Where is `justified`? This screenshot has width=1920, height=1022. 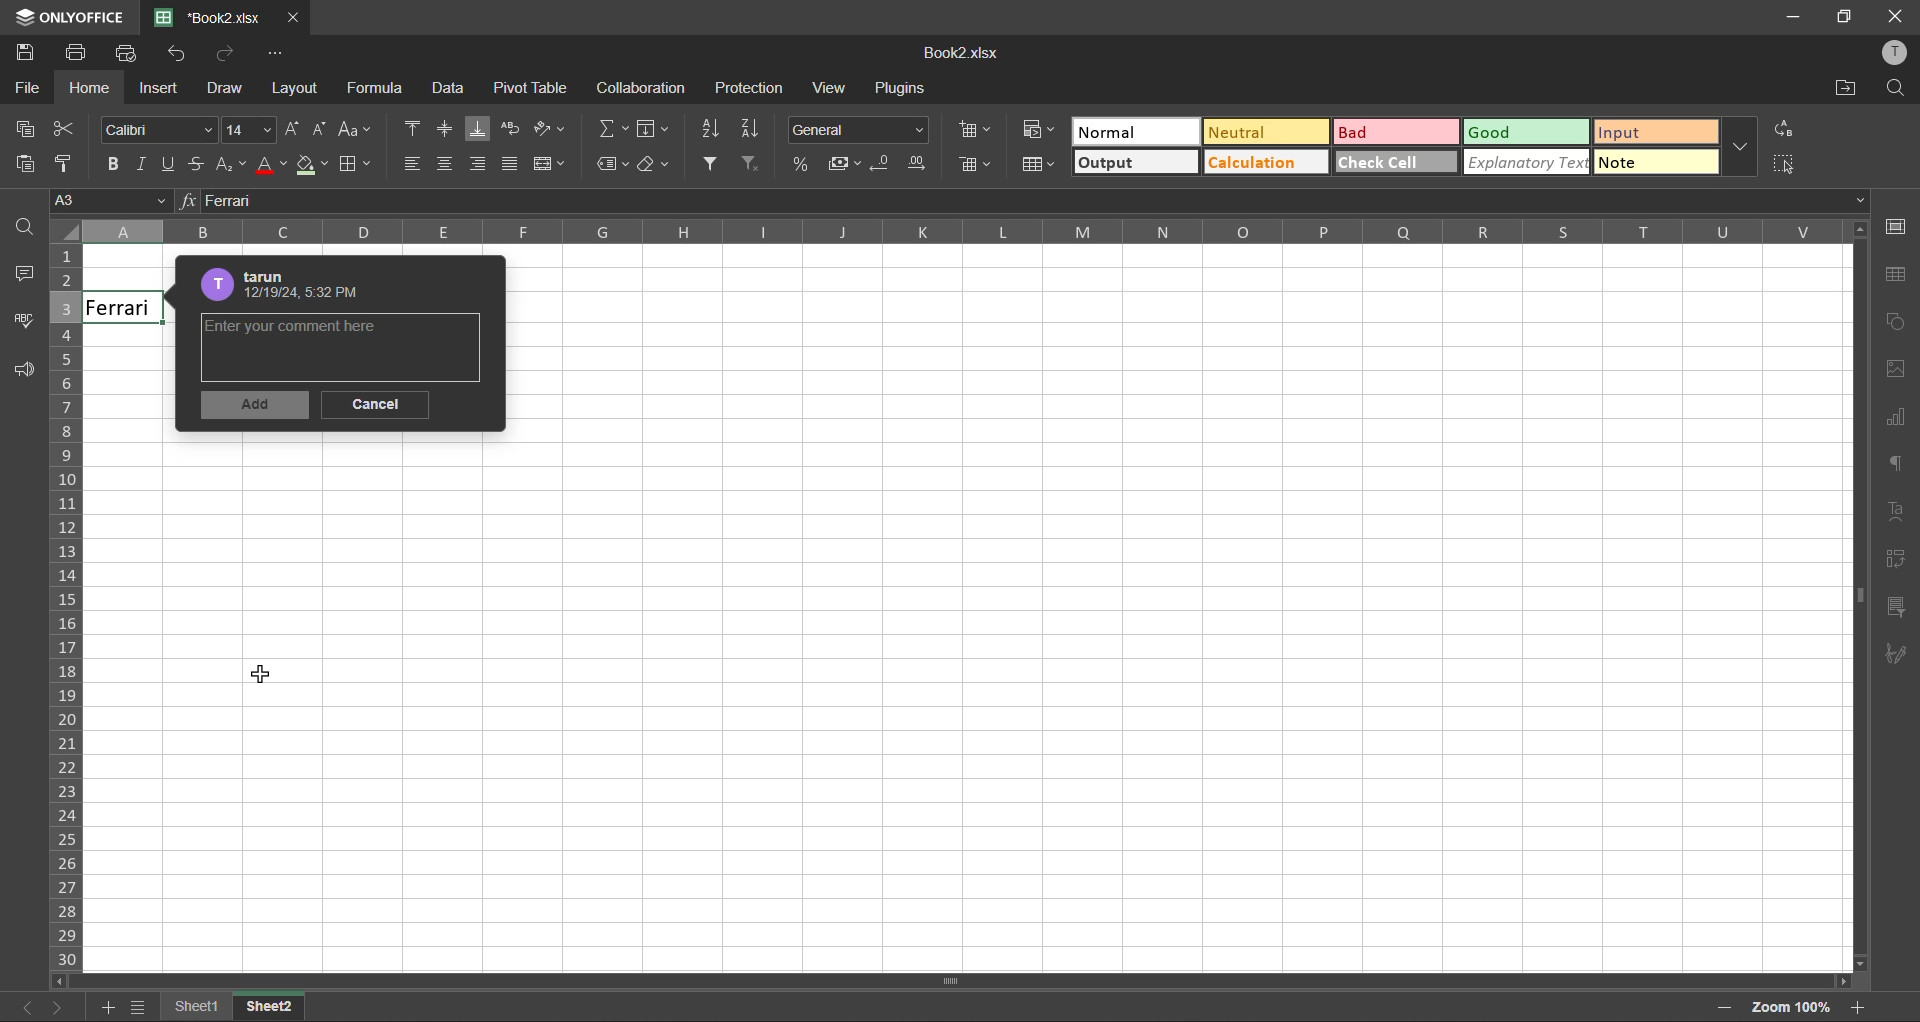
justified is located at coordinates (513, 164).